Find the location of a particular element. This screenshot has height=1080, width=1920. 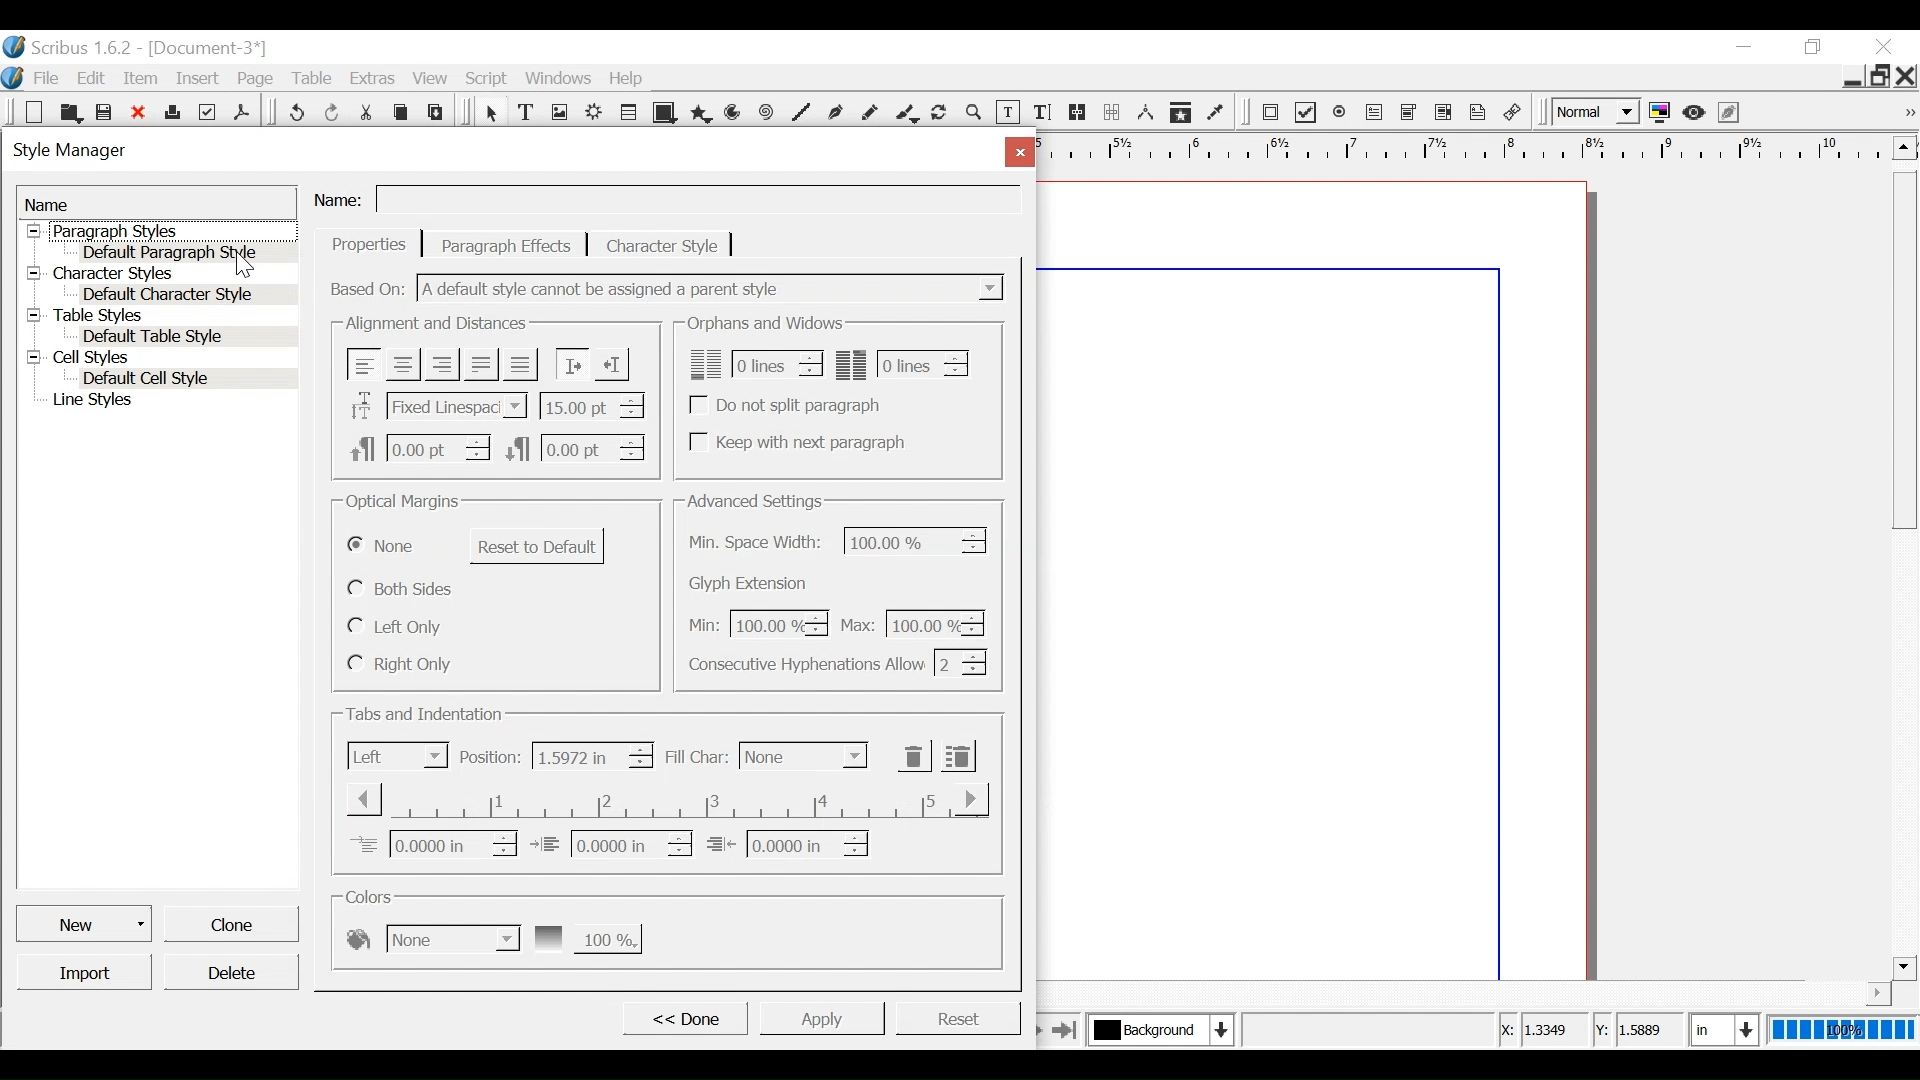

Name is located at coordinates (341, 197).